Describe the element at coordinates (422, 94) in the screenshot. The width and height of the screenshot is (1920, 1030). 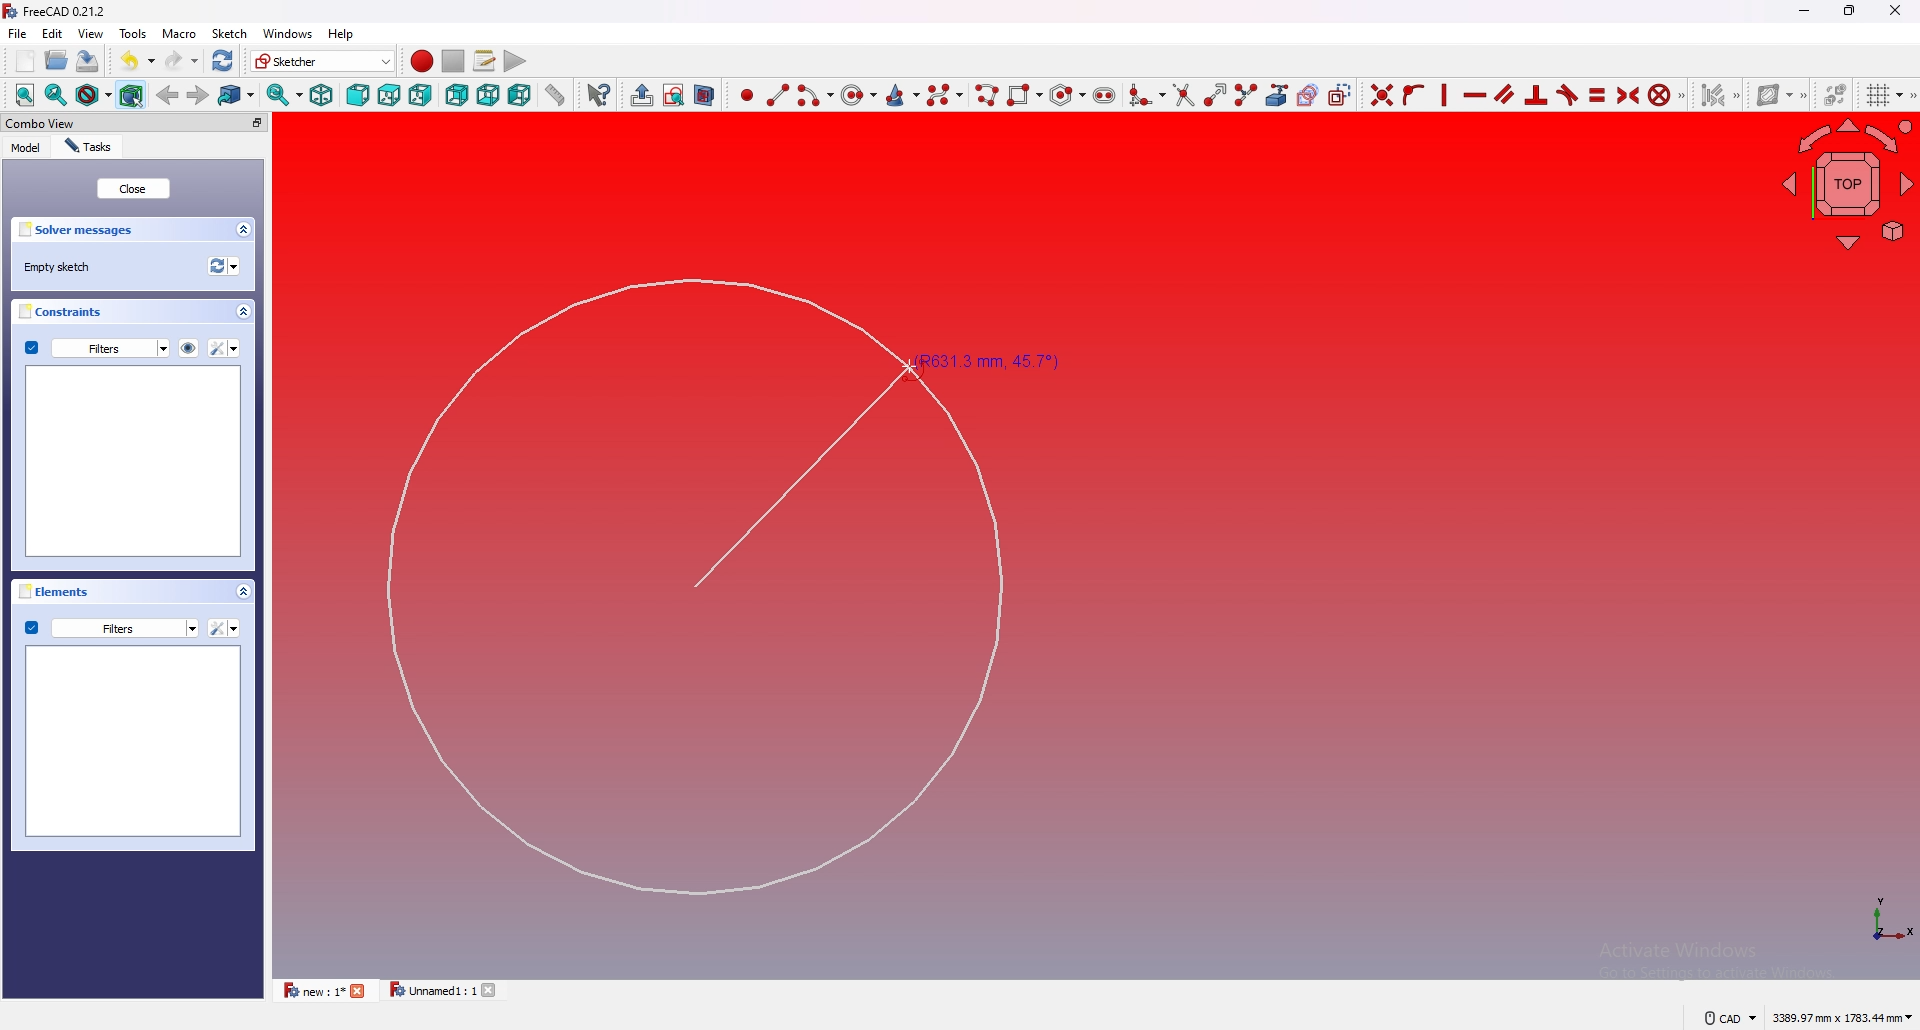
I see `right` at that location.